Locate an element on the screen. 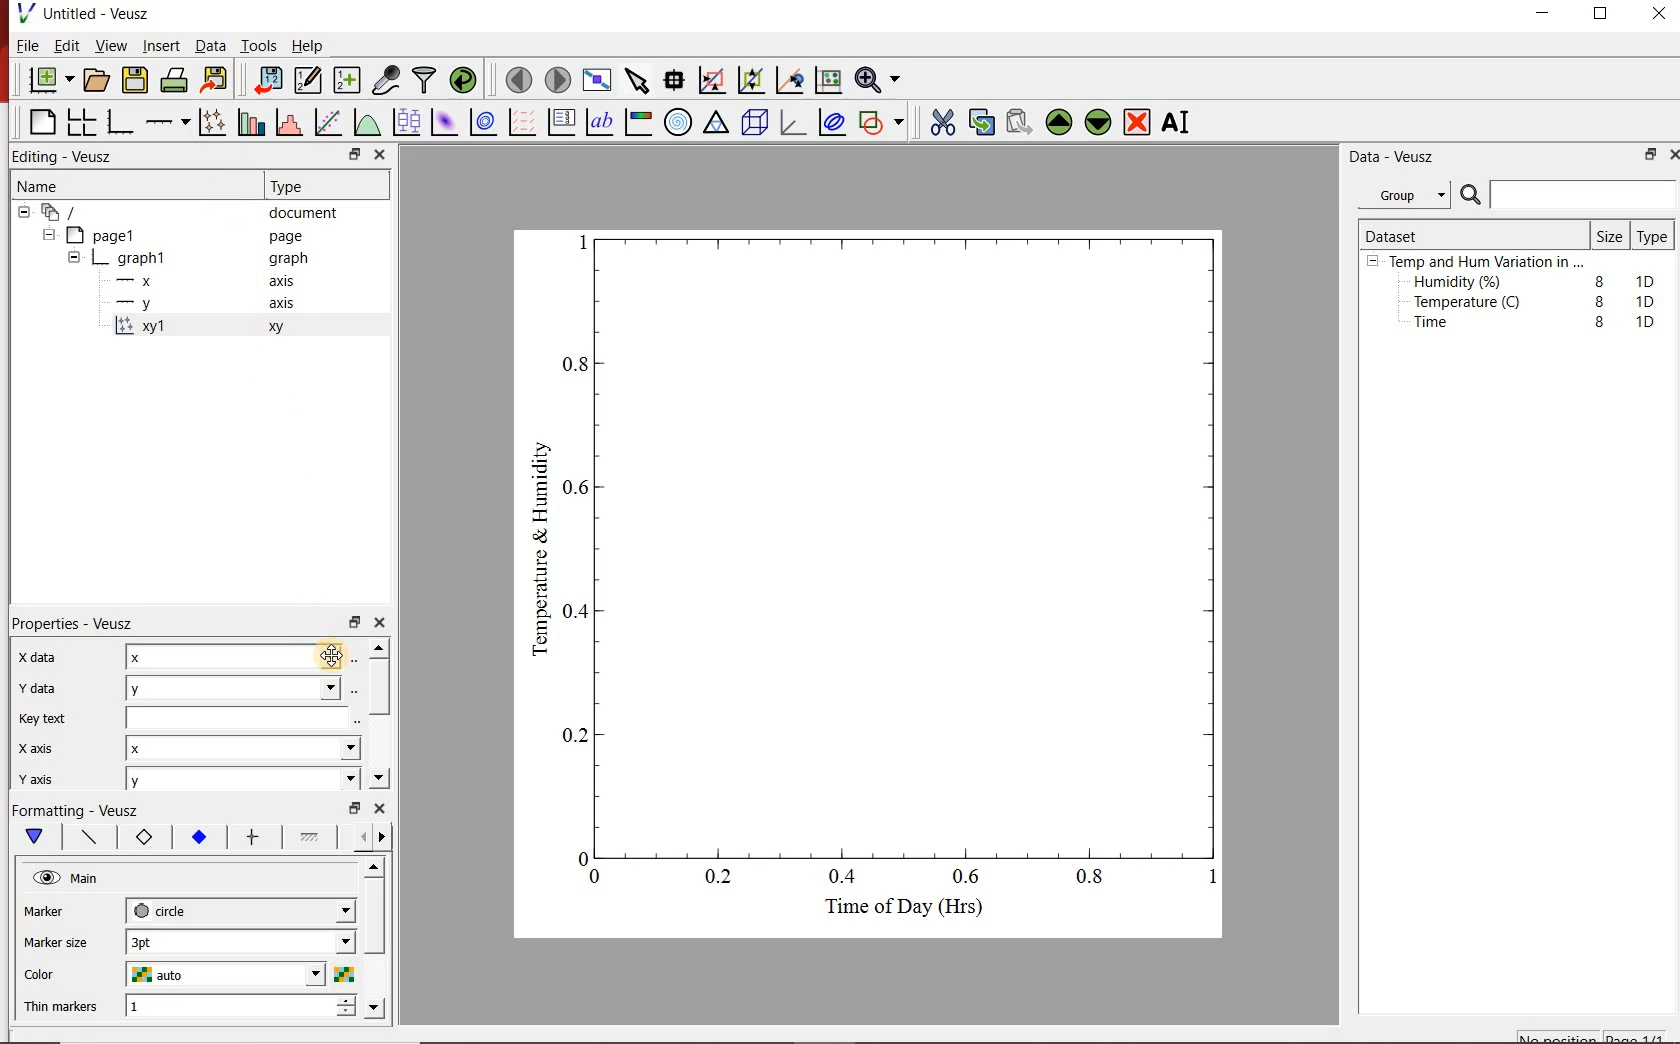 The height and width of the screenshot is (1044, 1680). reload linked datasets is located at coordinates (463, 81).